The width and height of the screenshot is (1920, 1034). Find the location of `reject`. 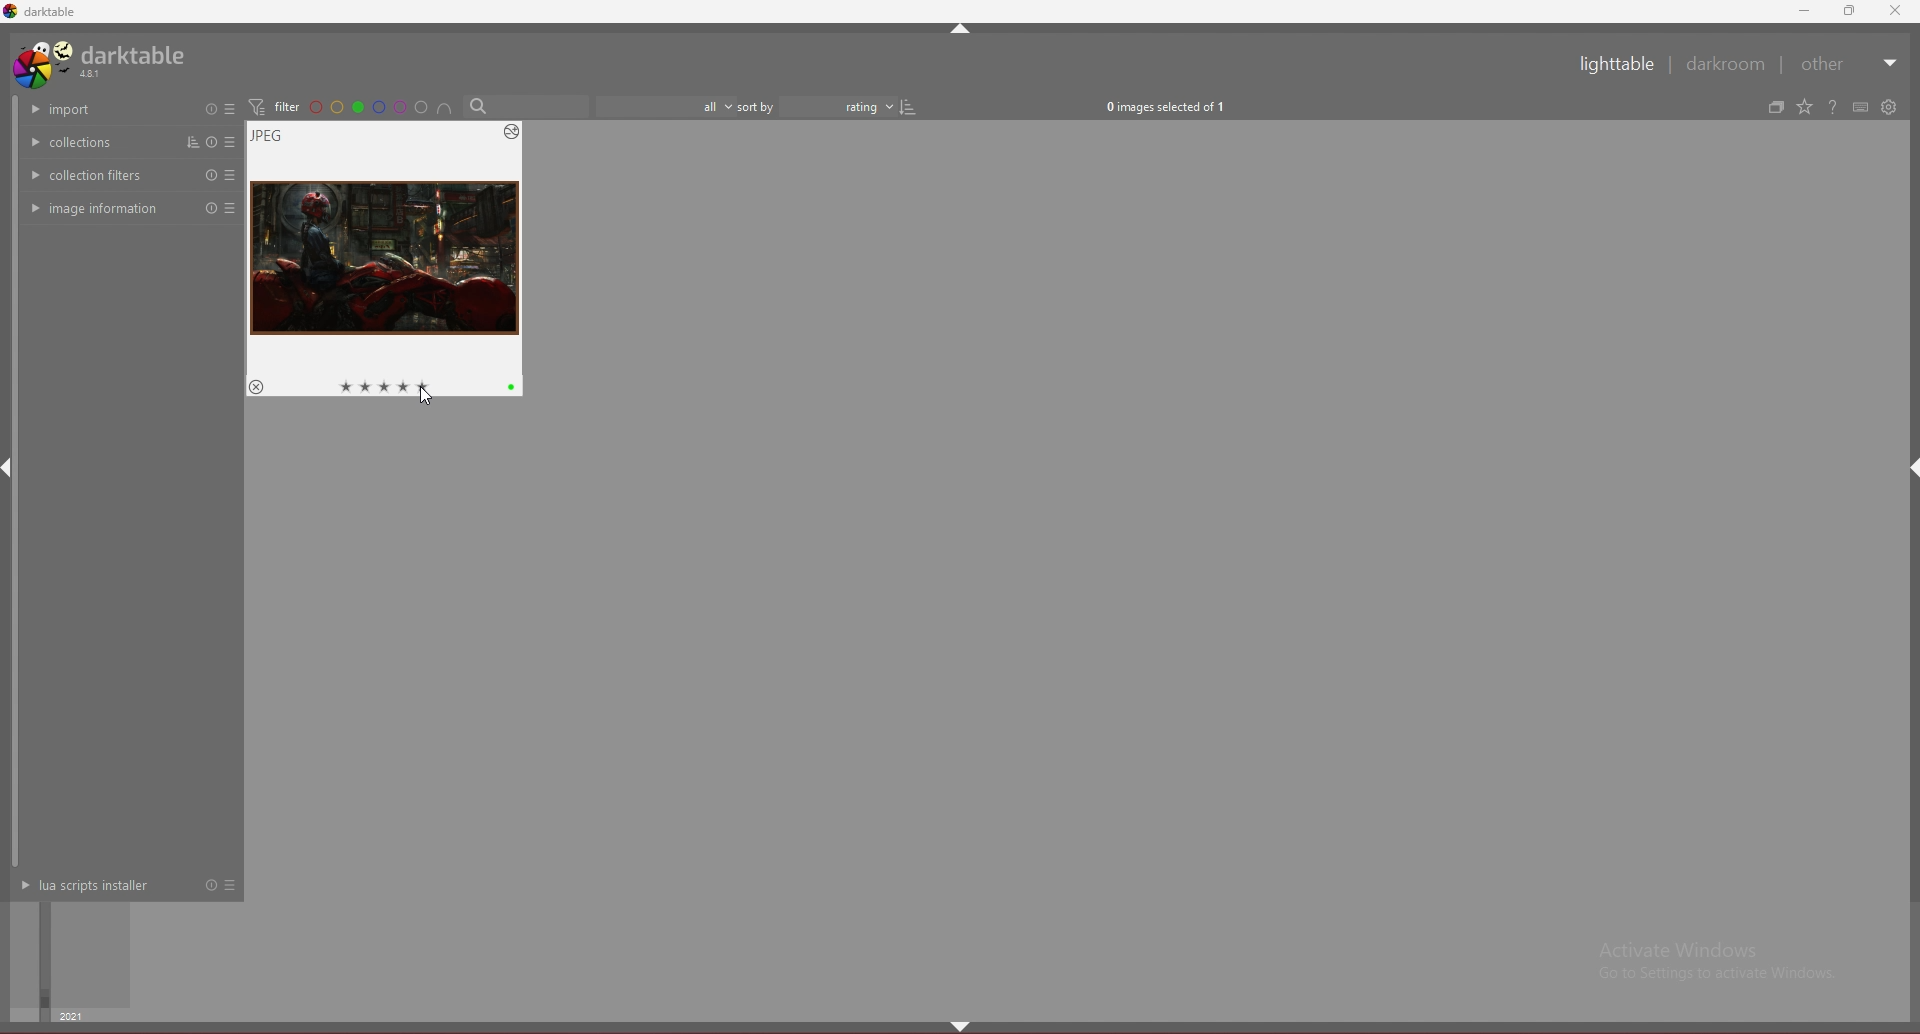

reject is located at coordinates (257, 387).